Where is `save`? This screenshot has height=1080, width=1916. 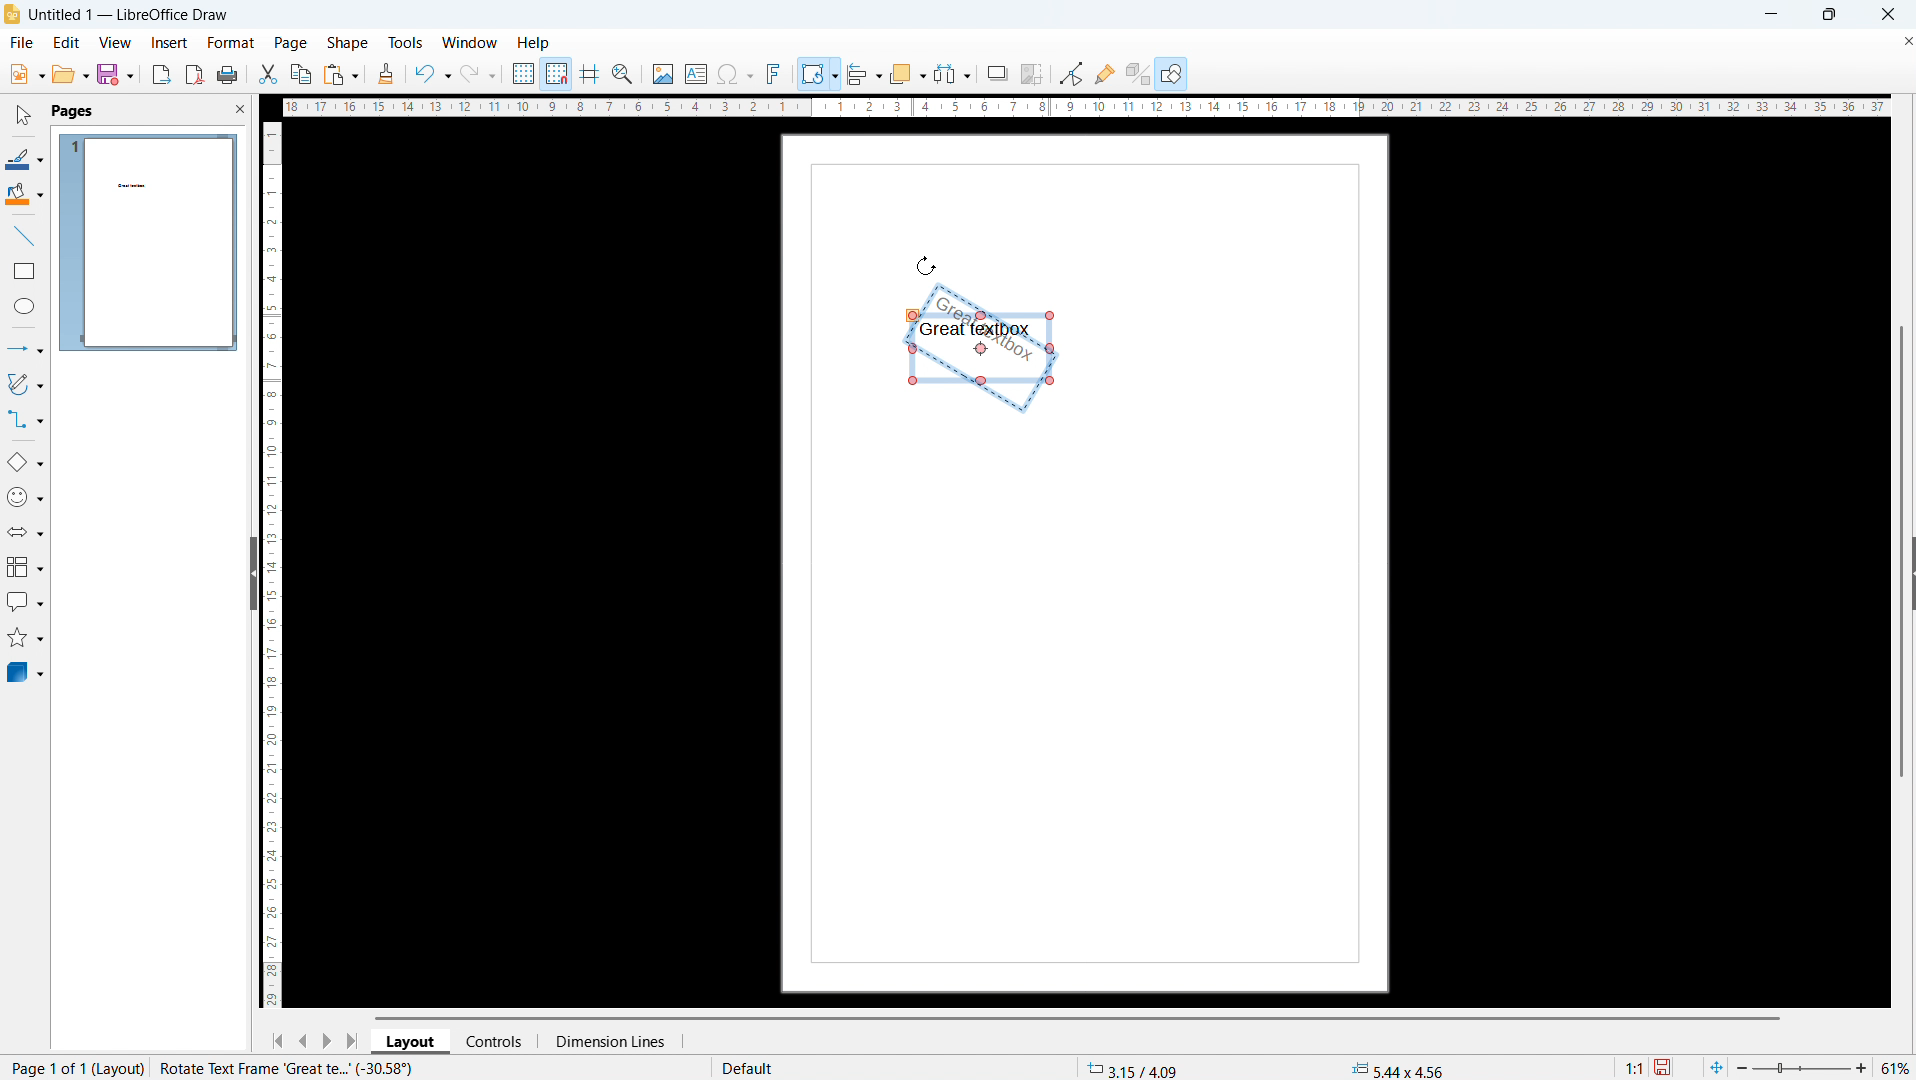 save is located at coordinates (115, 74).